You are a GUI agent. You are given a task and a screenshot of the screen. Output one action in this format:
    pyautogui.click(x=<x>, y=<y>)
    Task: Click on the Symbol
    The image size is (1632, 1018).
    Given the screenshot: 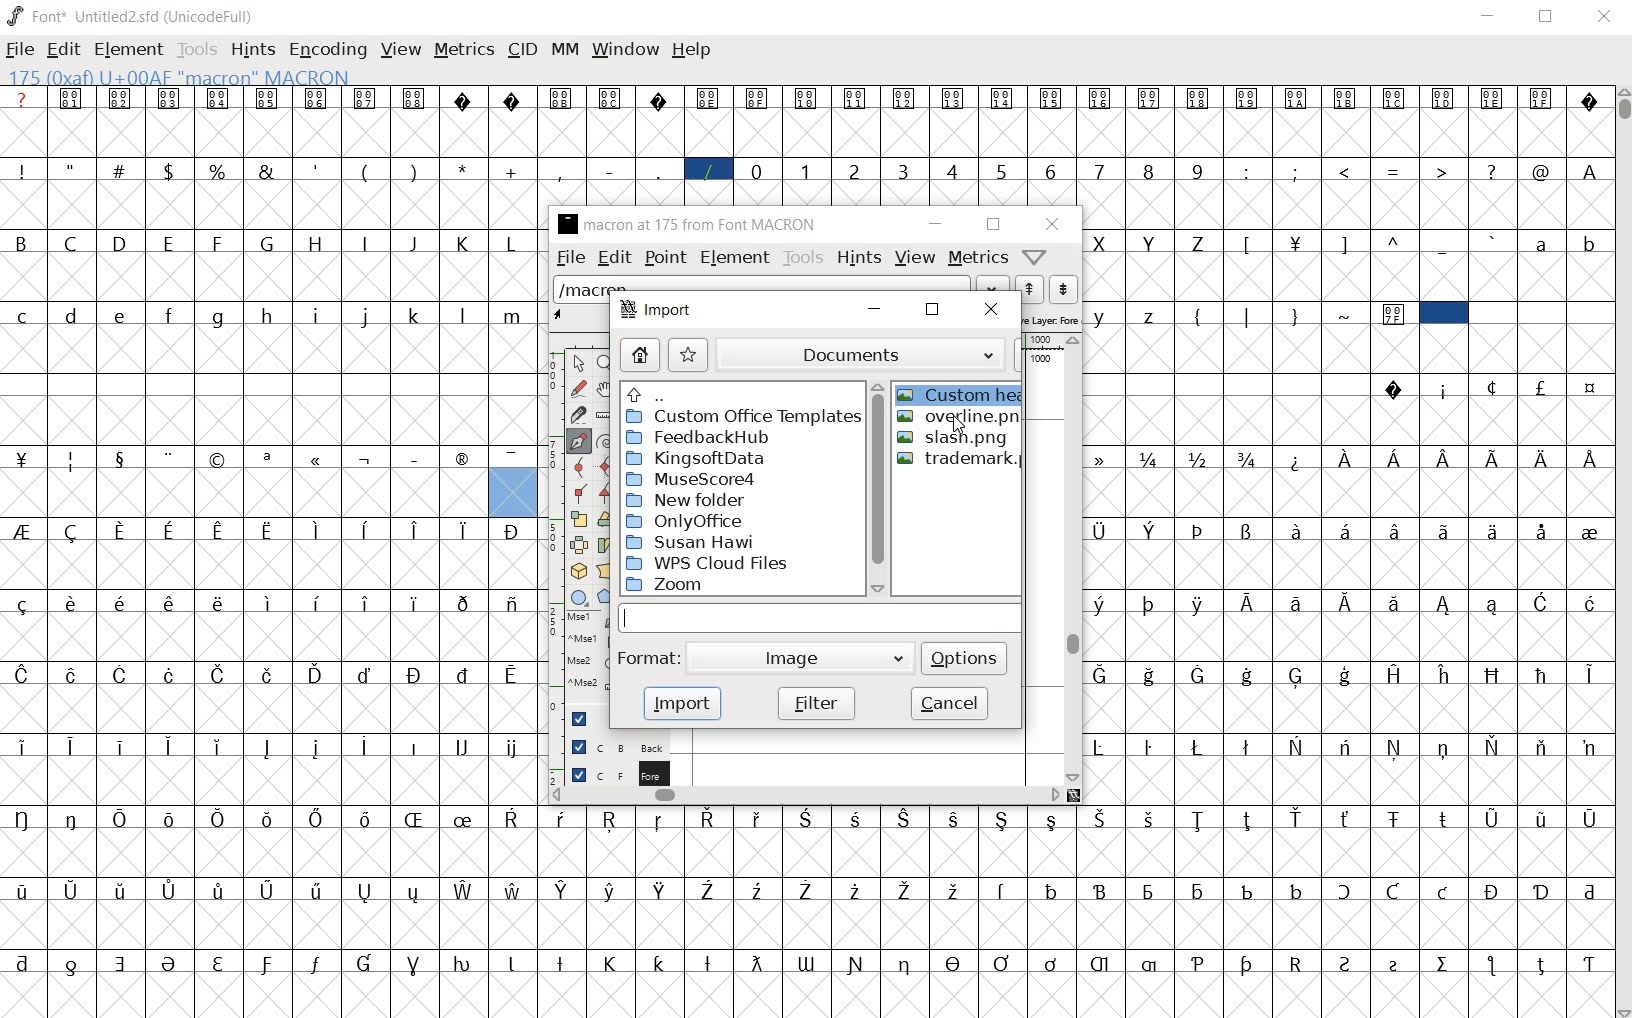 What is the action you would take?
    pyautogui.click(x=220, y=458)
    